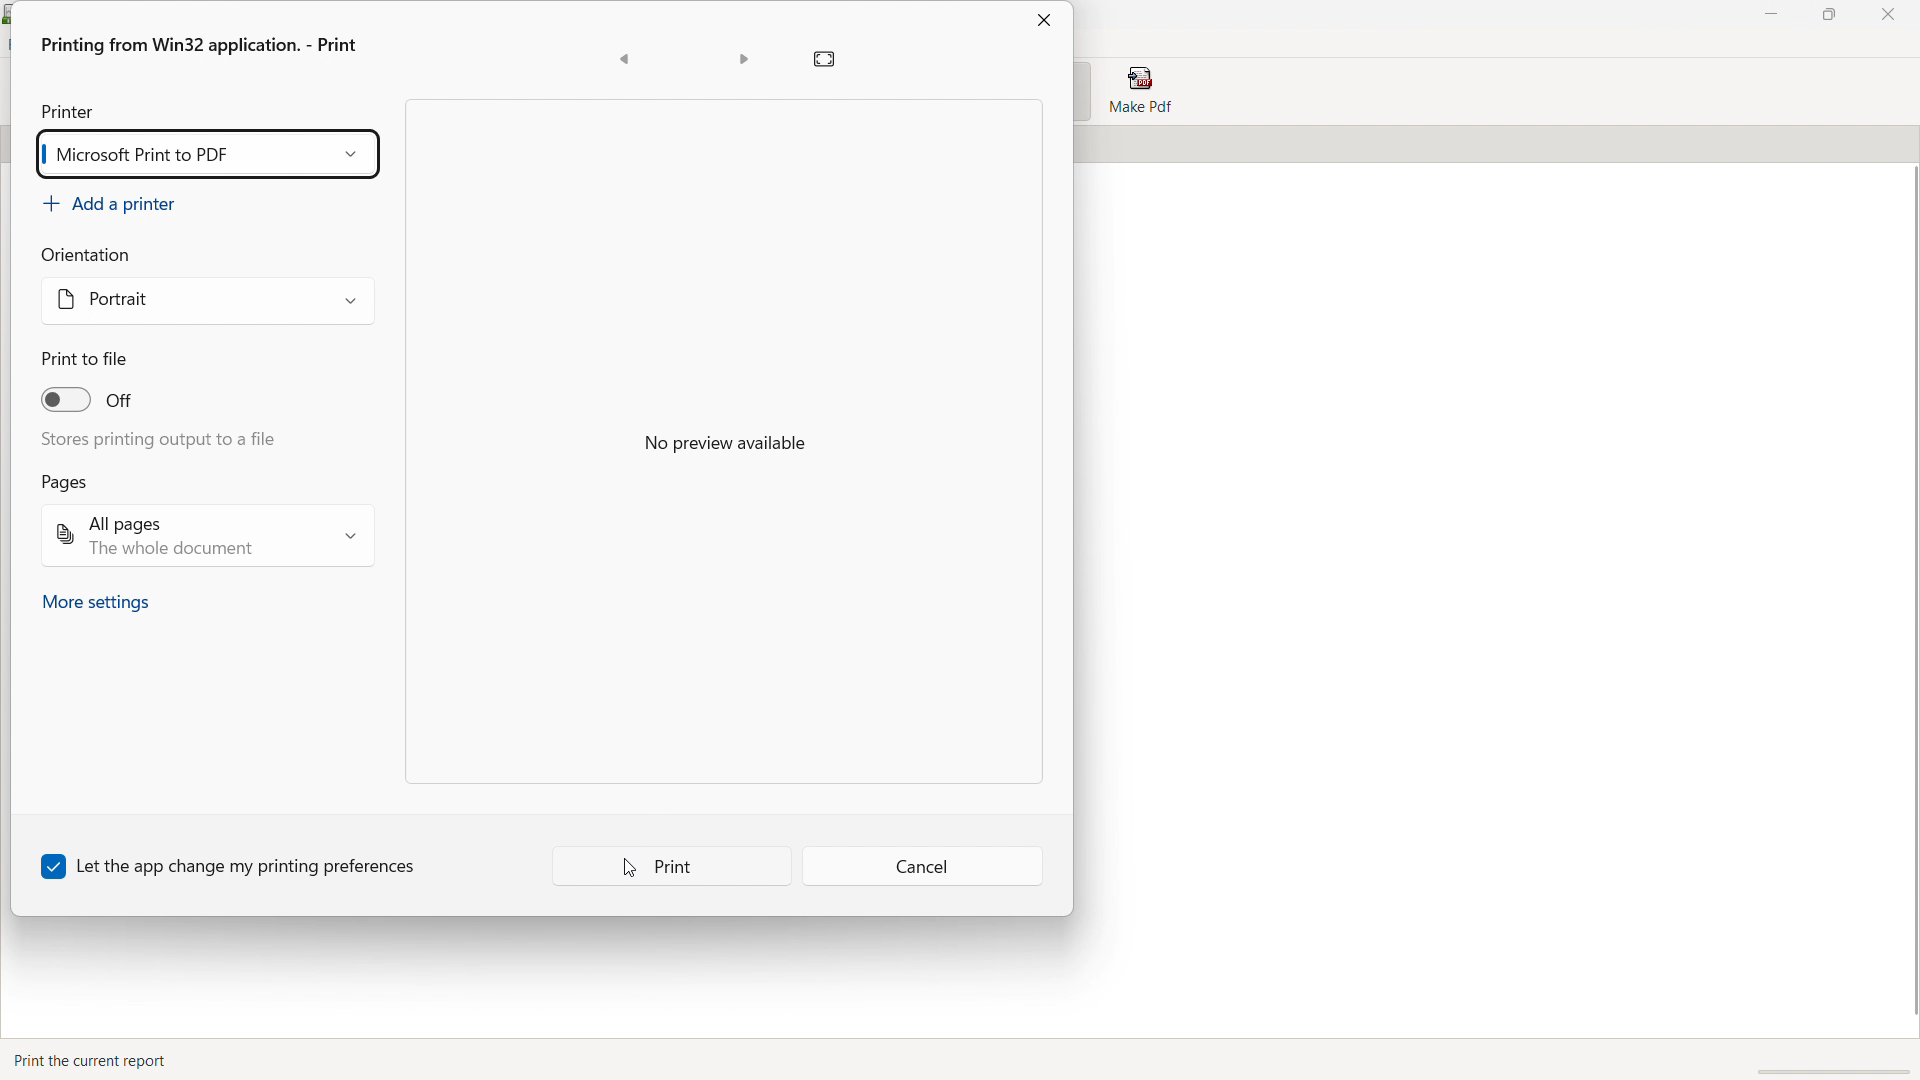 The height and width of the screenshot is (1080, 1920). Describe the element at coordinates (1887, 15) in the screenshot. I see `close` at that location.